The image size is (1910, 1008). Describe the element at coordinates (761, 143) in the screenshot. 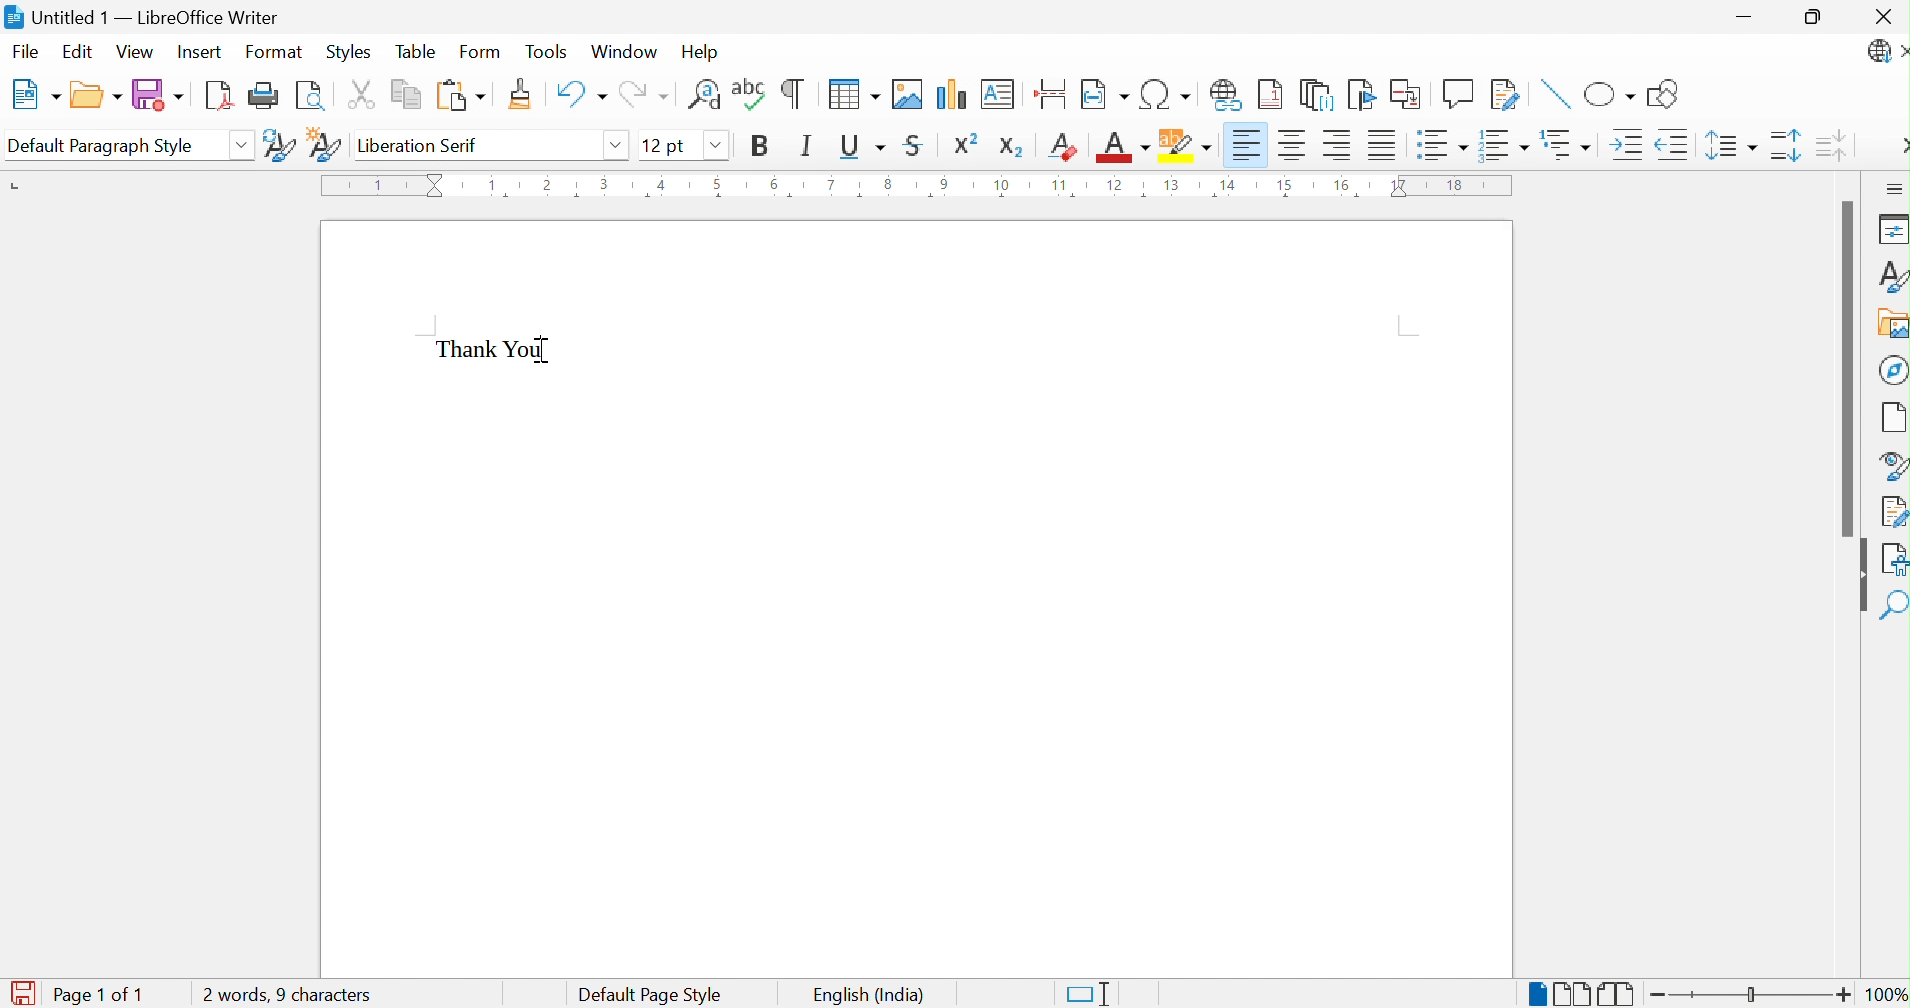

I see `Bold` at that location.